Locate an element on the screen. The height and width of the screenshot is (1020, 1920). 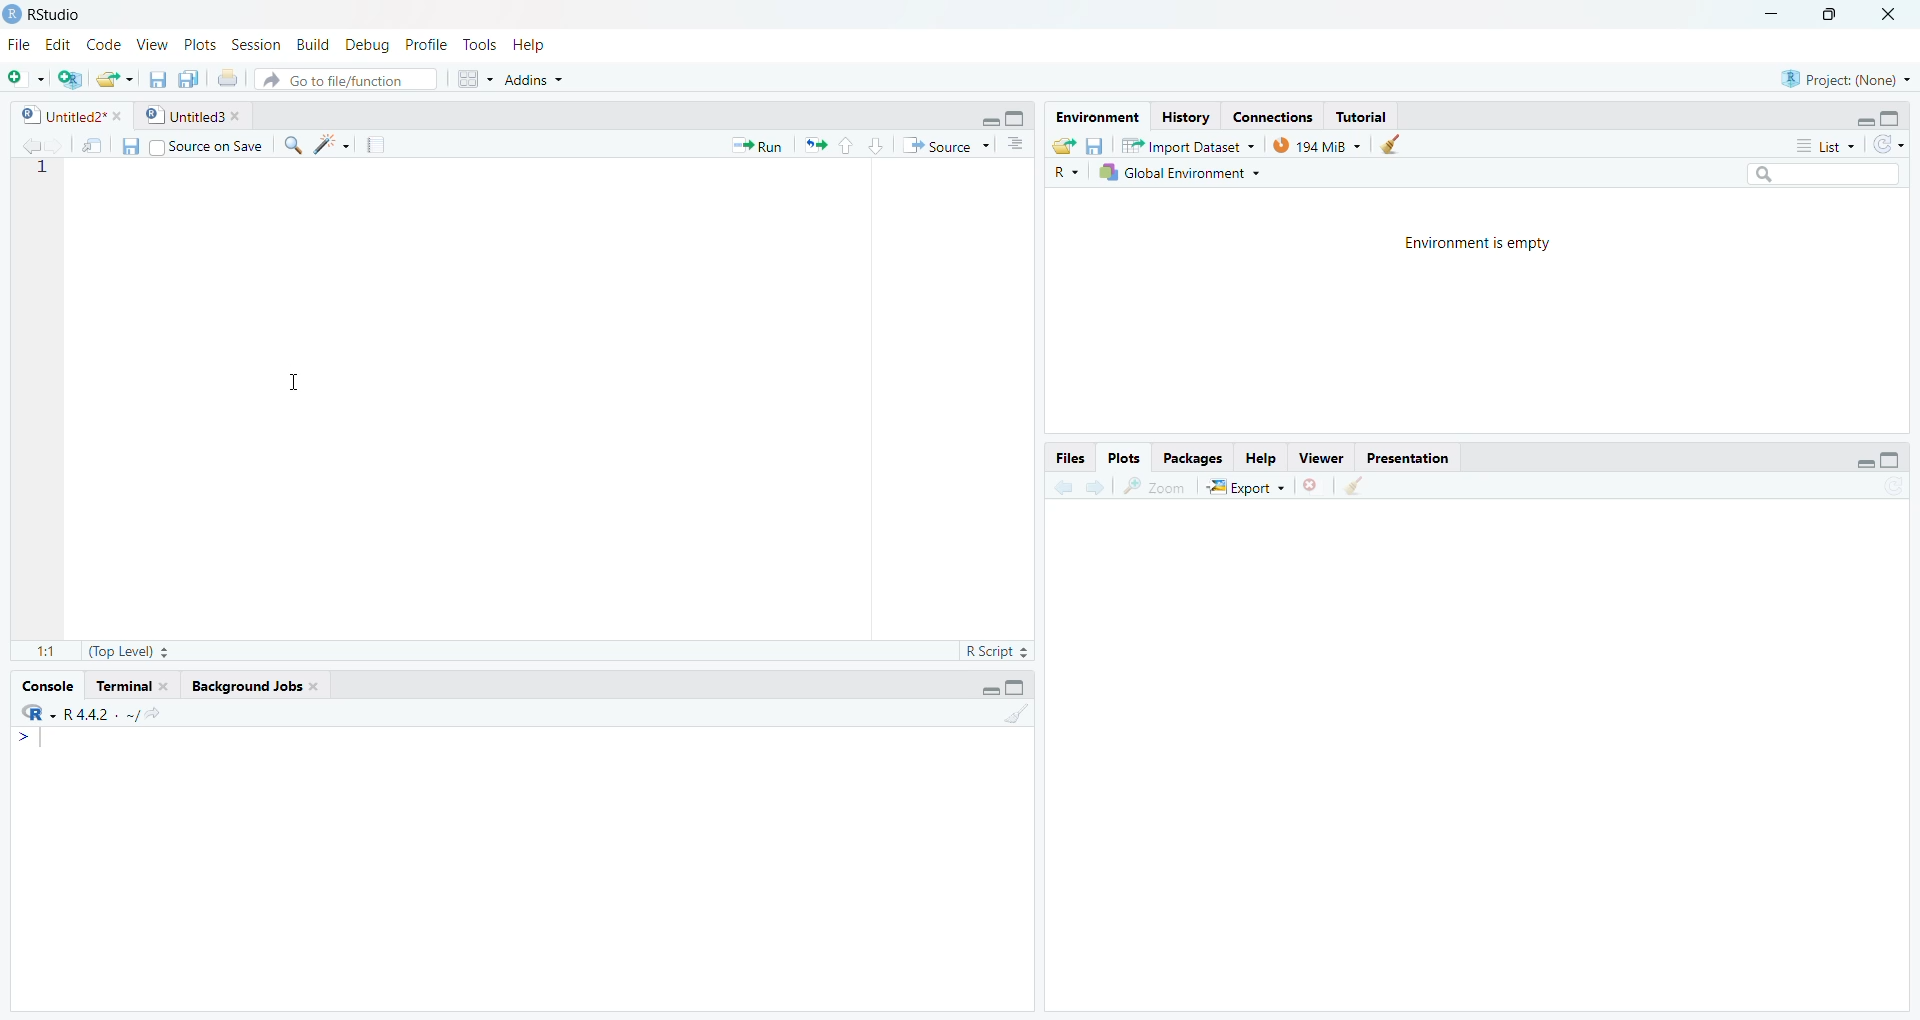
Viewer is located at coordinates (1320, 458).